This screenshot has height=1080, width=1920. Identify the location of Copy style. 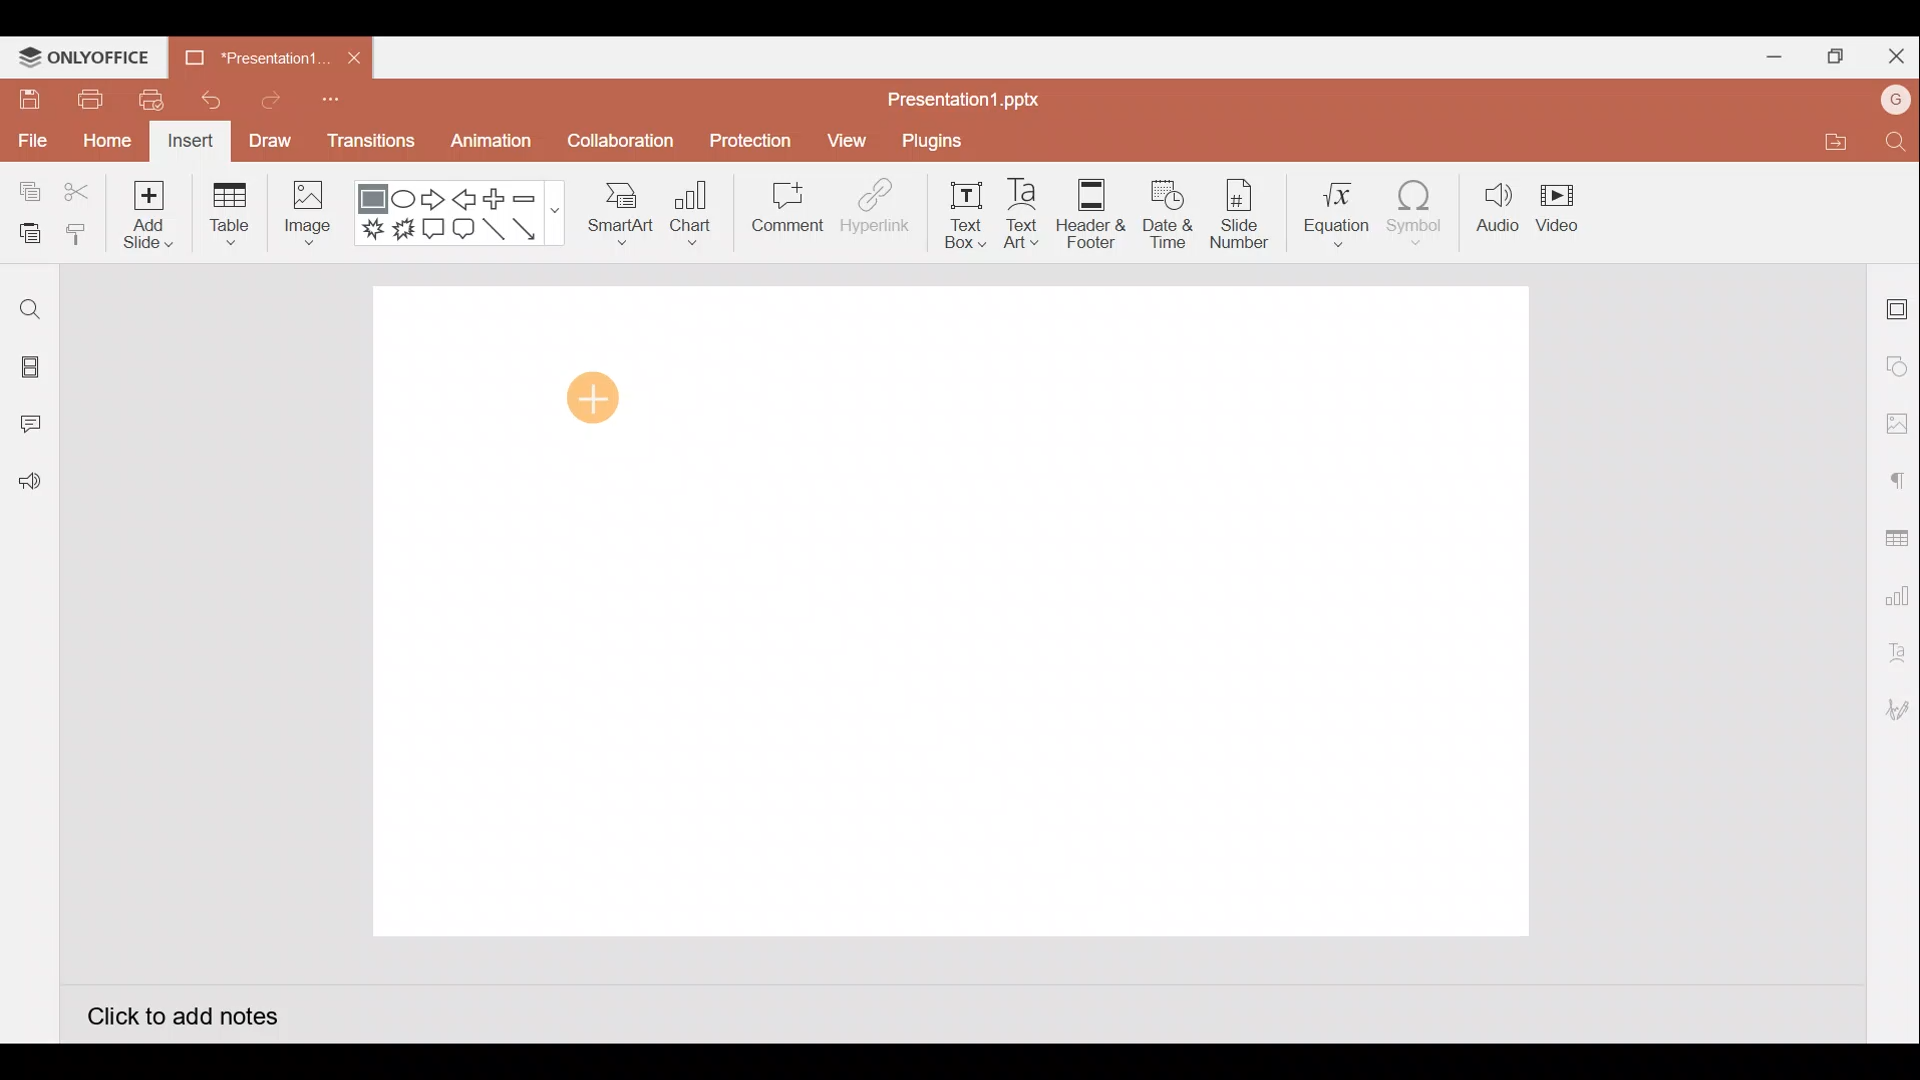
(78, 237).